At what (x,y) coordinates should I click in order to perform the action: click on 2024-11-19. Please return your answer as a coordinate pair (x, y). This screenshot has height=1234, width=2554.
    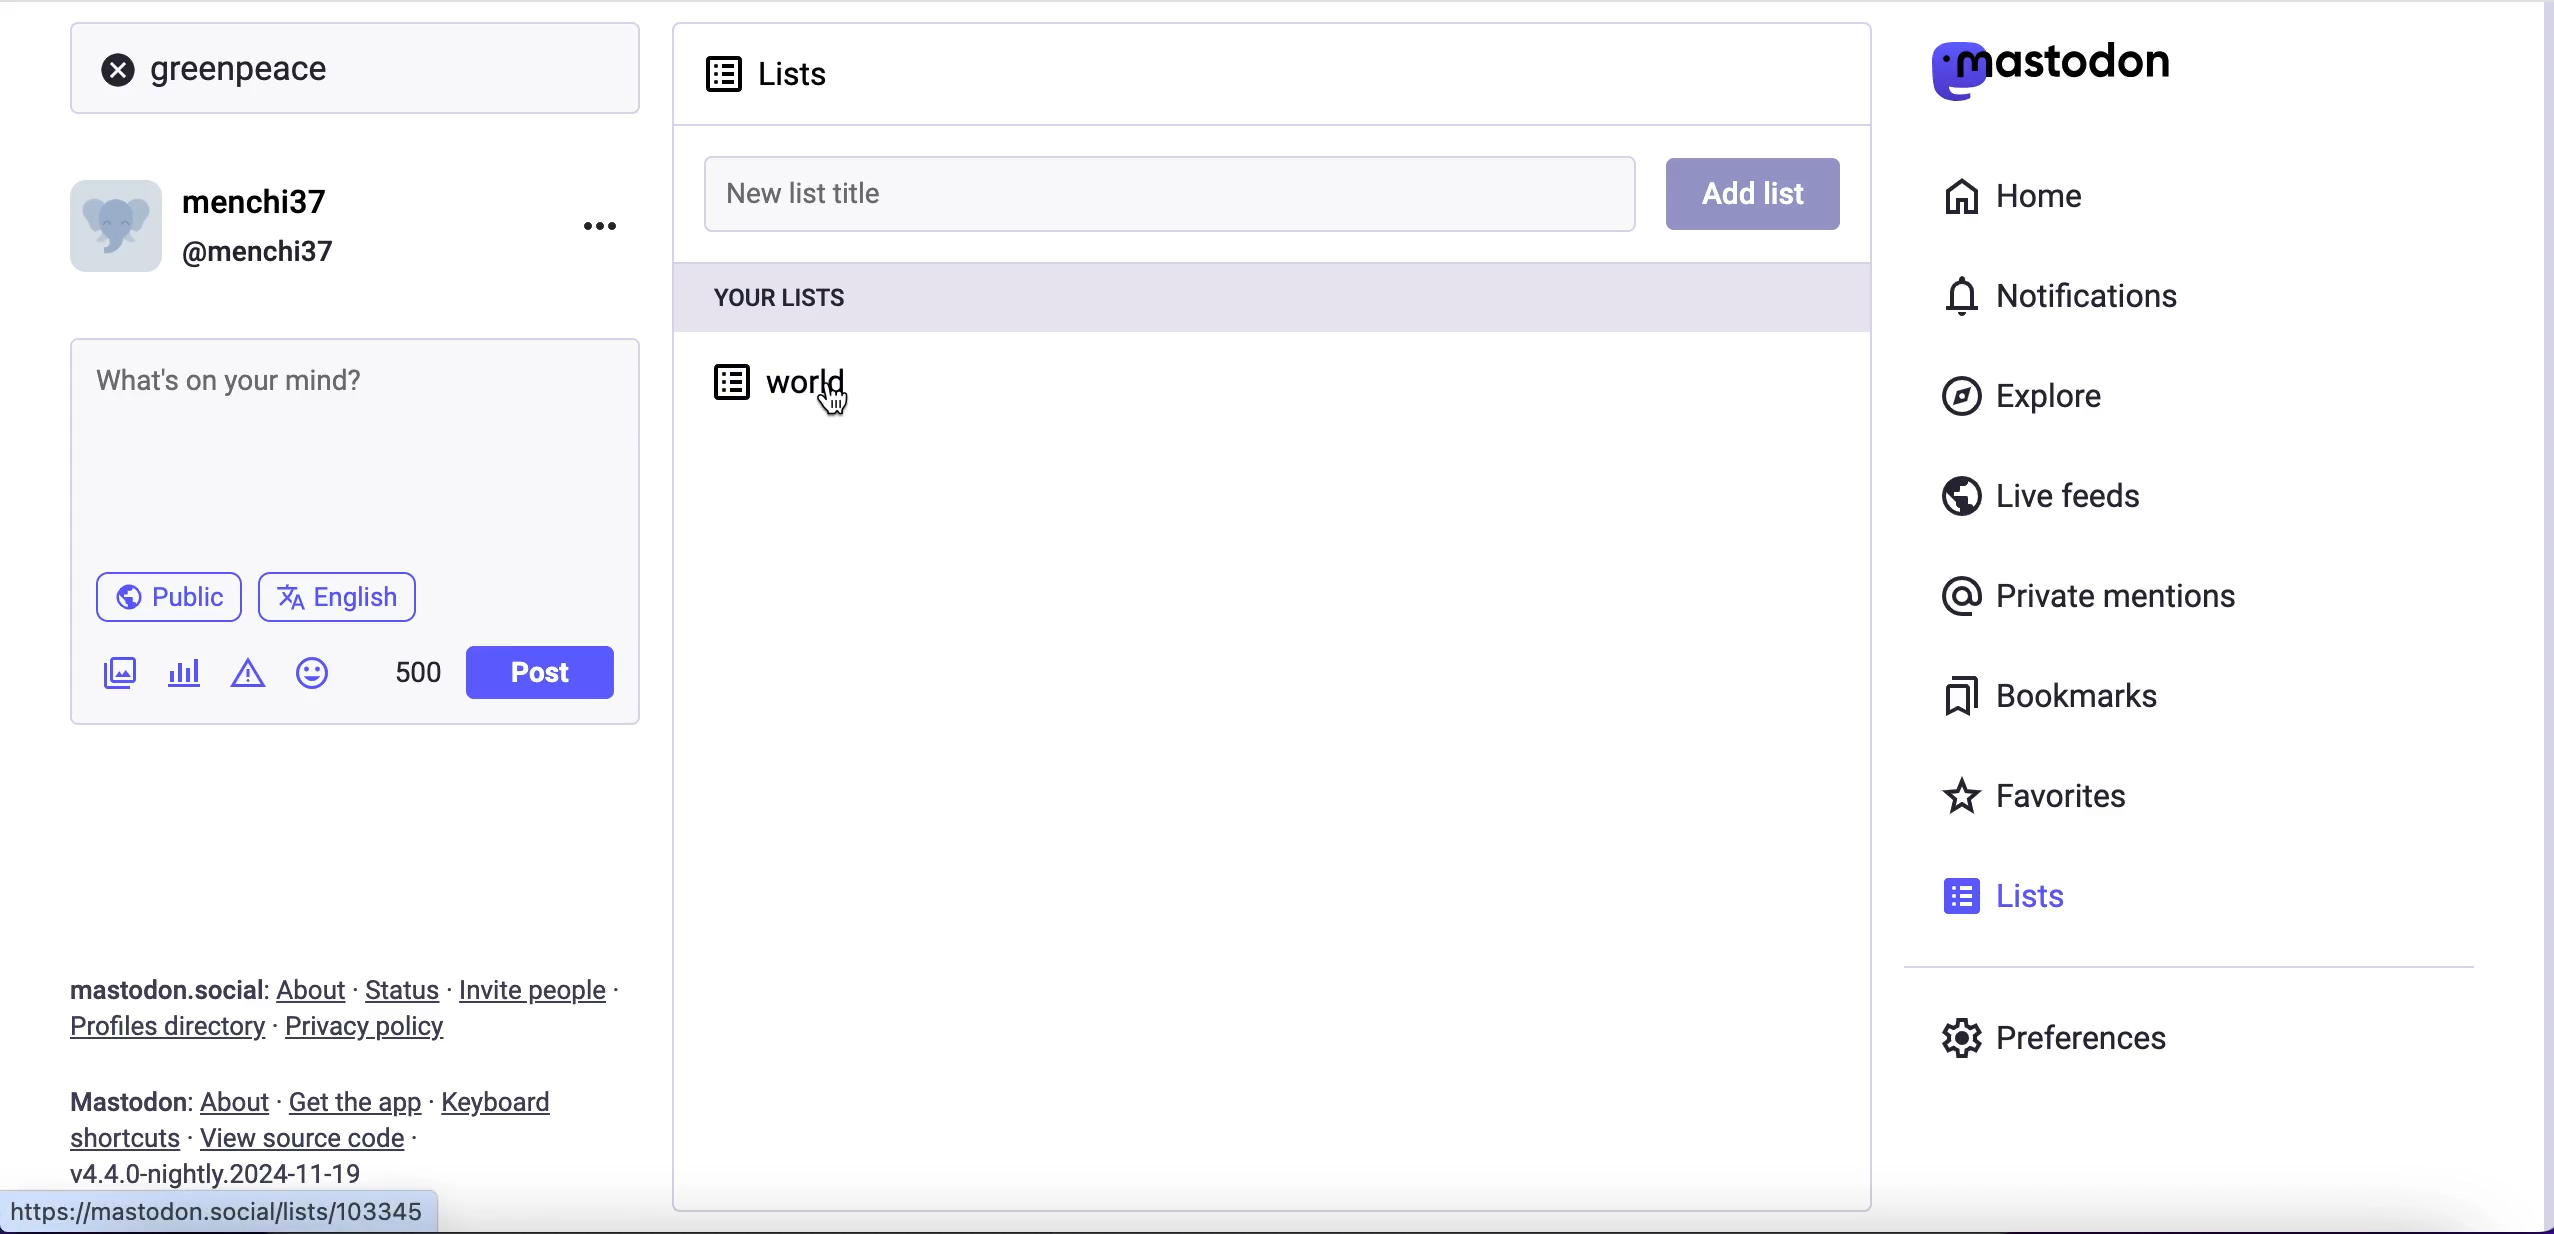
    Looking at the image, I should click on (231, 1173).